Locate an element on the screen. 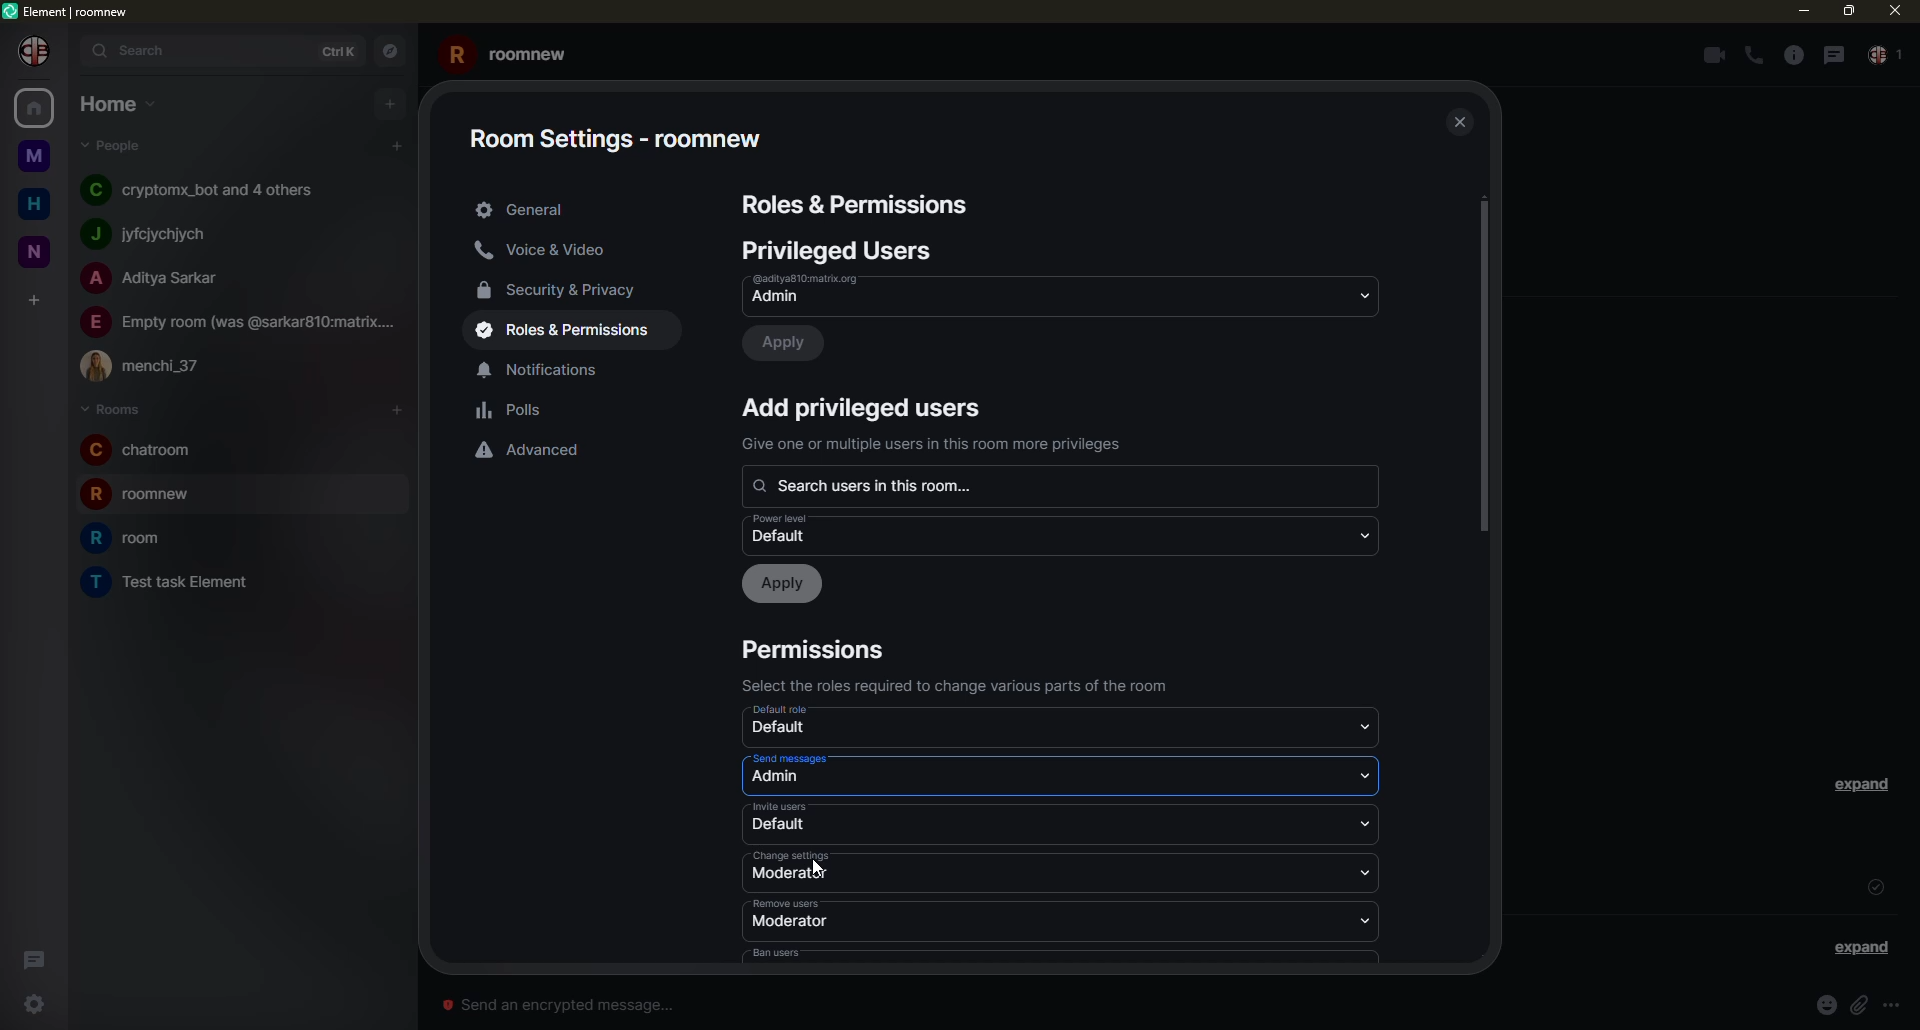 The image size is (1920, 1030). expand is located at coordinates (1861, 784).